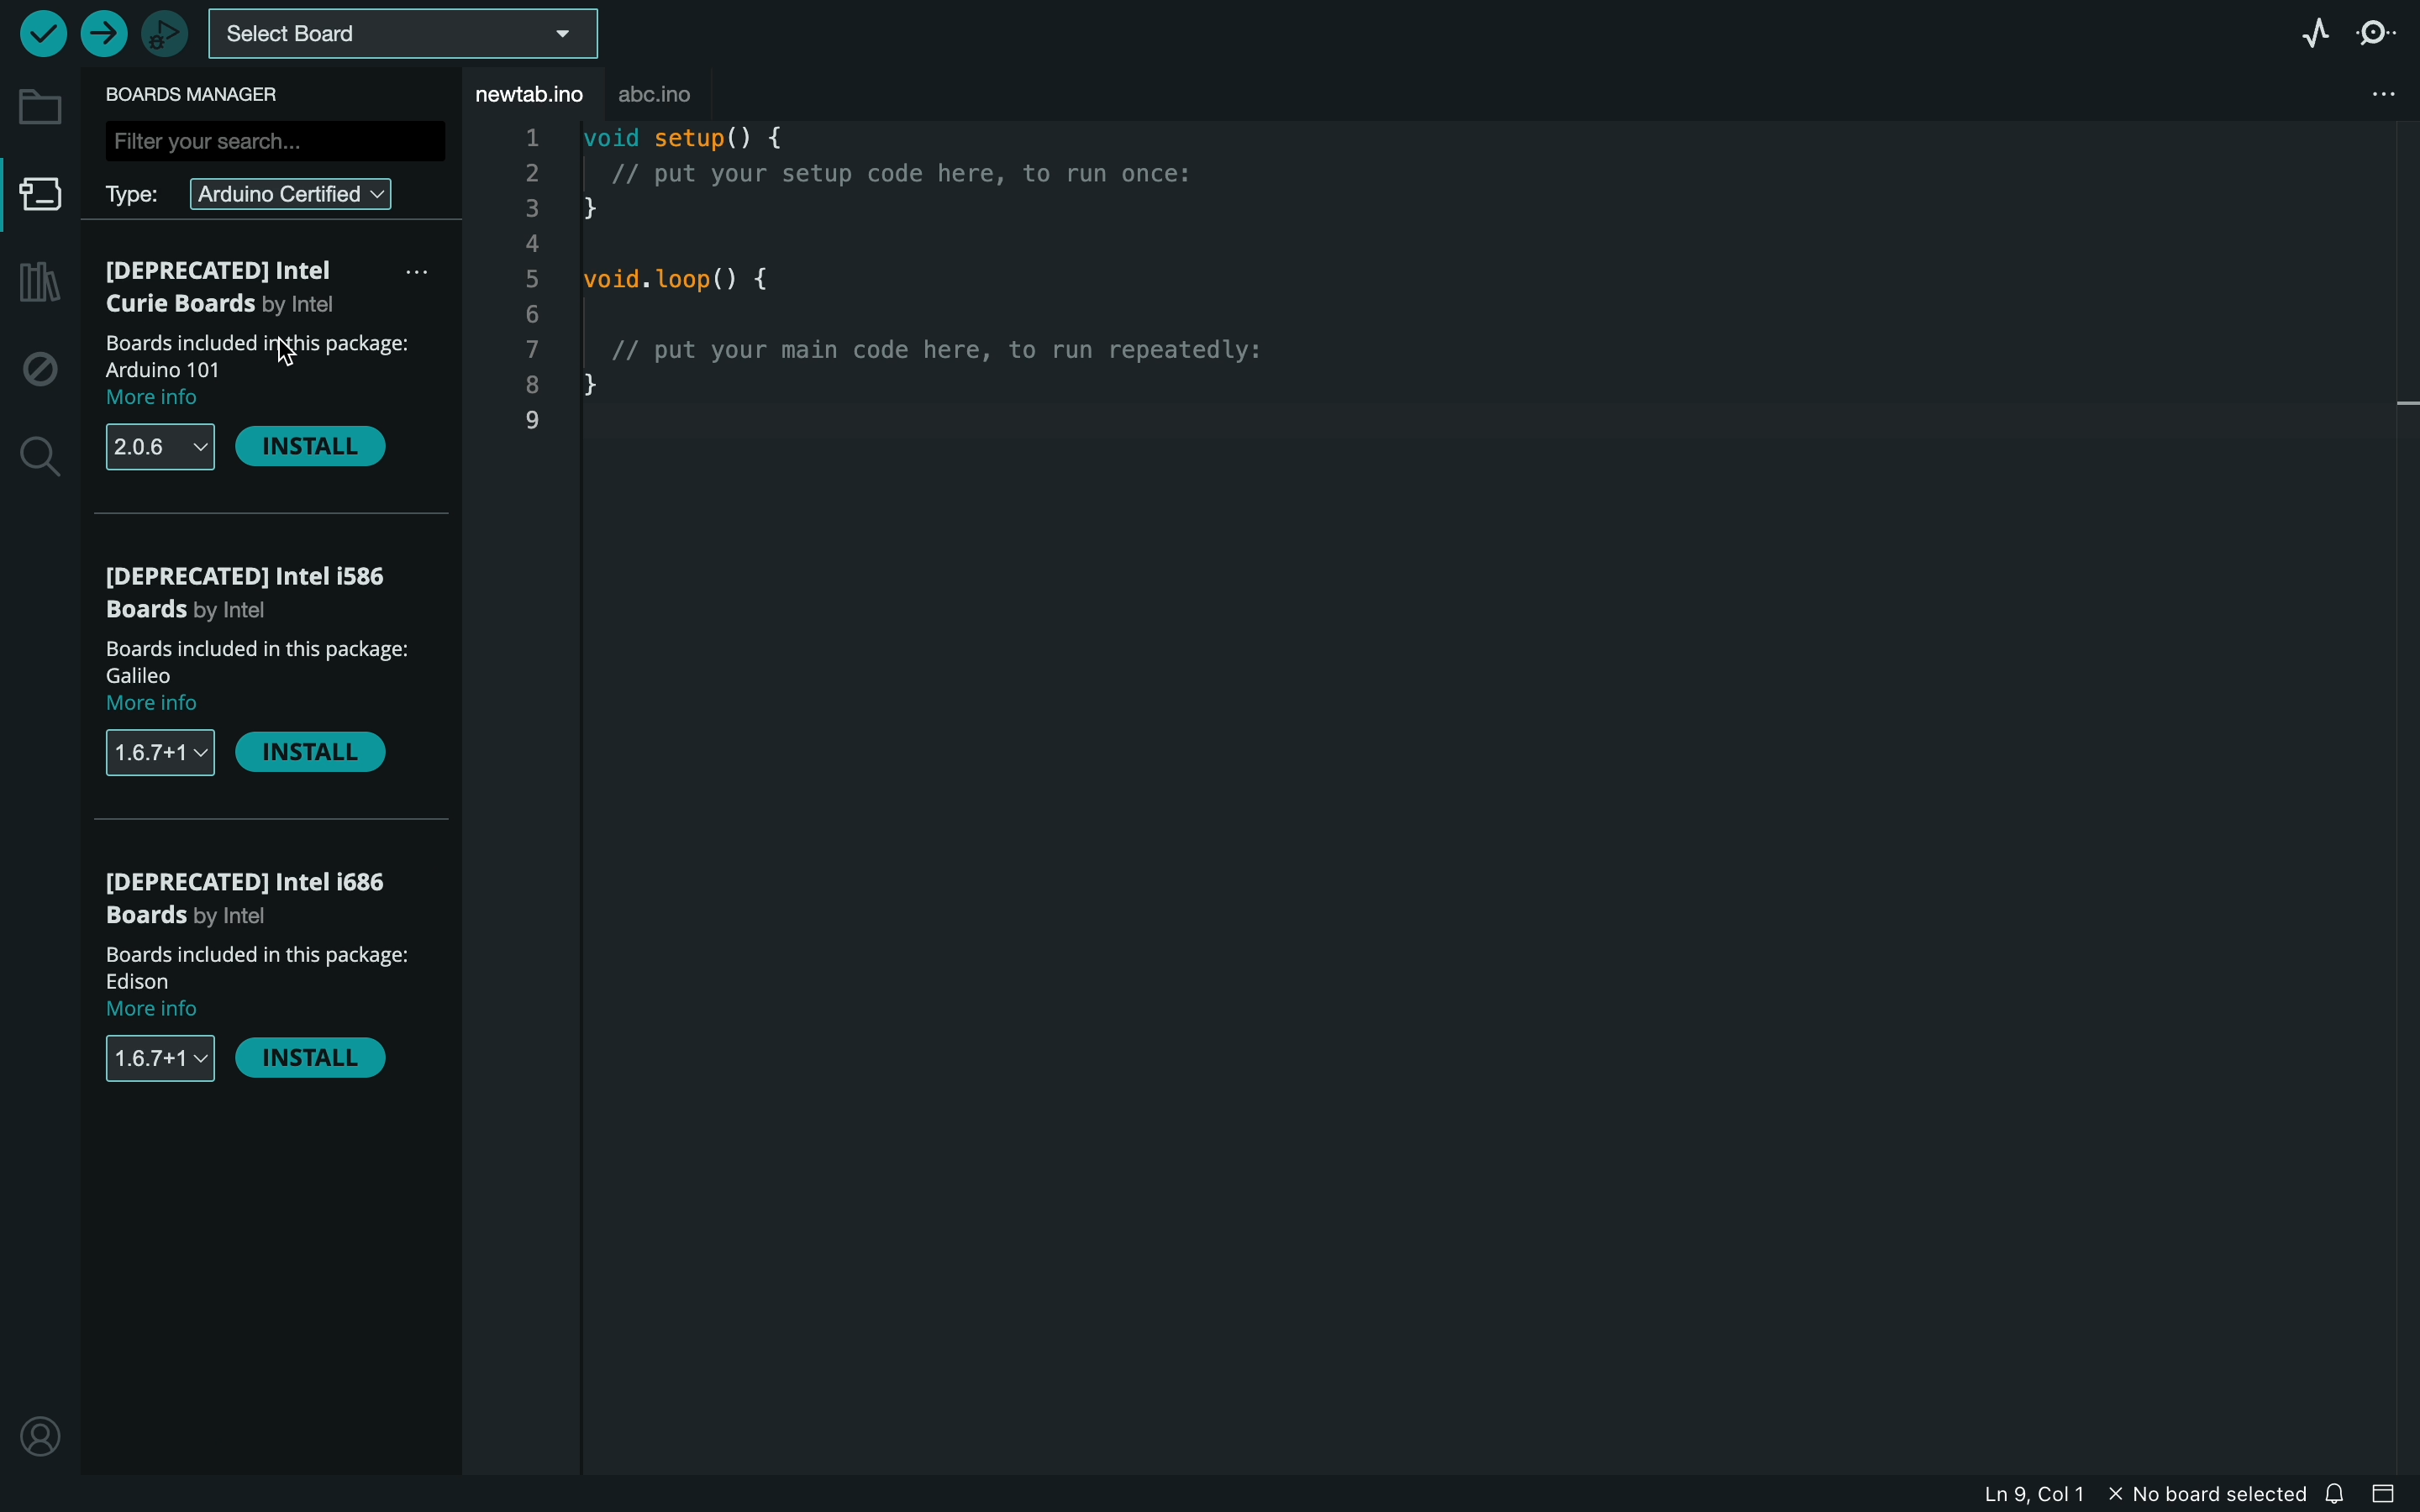 The width and height of the screenshot is (2420, 1512). Describe the element at coordinates (315, 1061) in the screenshot. I see `install` at that location.